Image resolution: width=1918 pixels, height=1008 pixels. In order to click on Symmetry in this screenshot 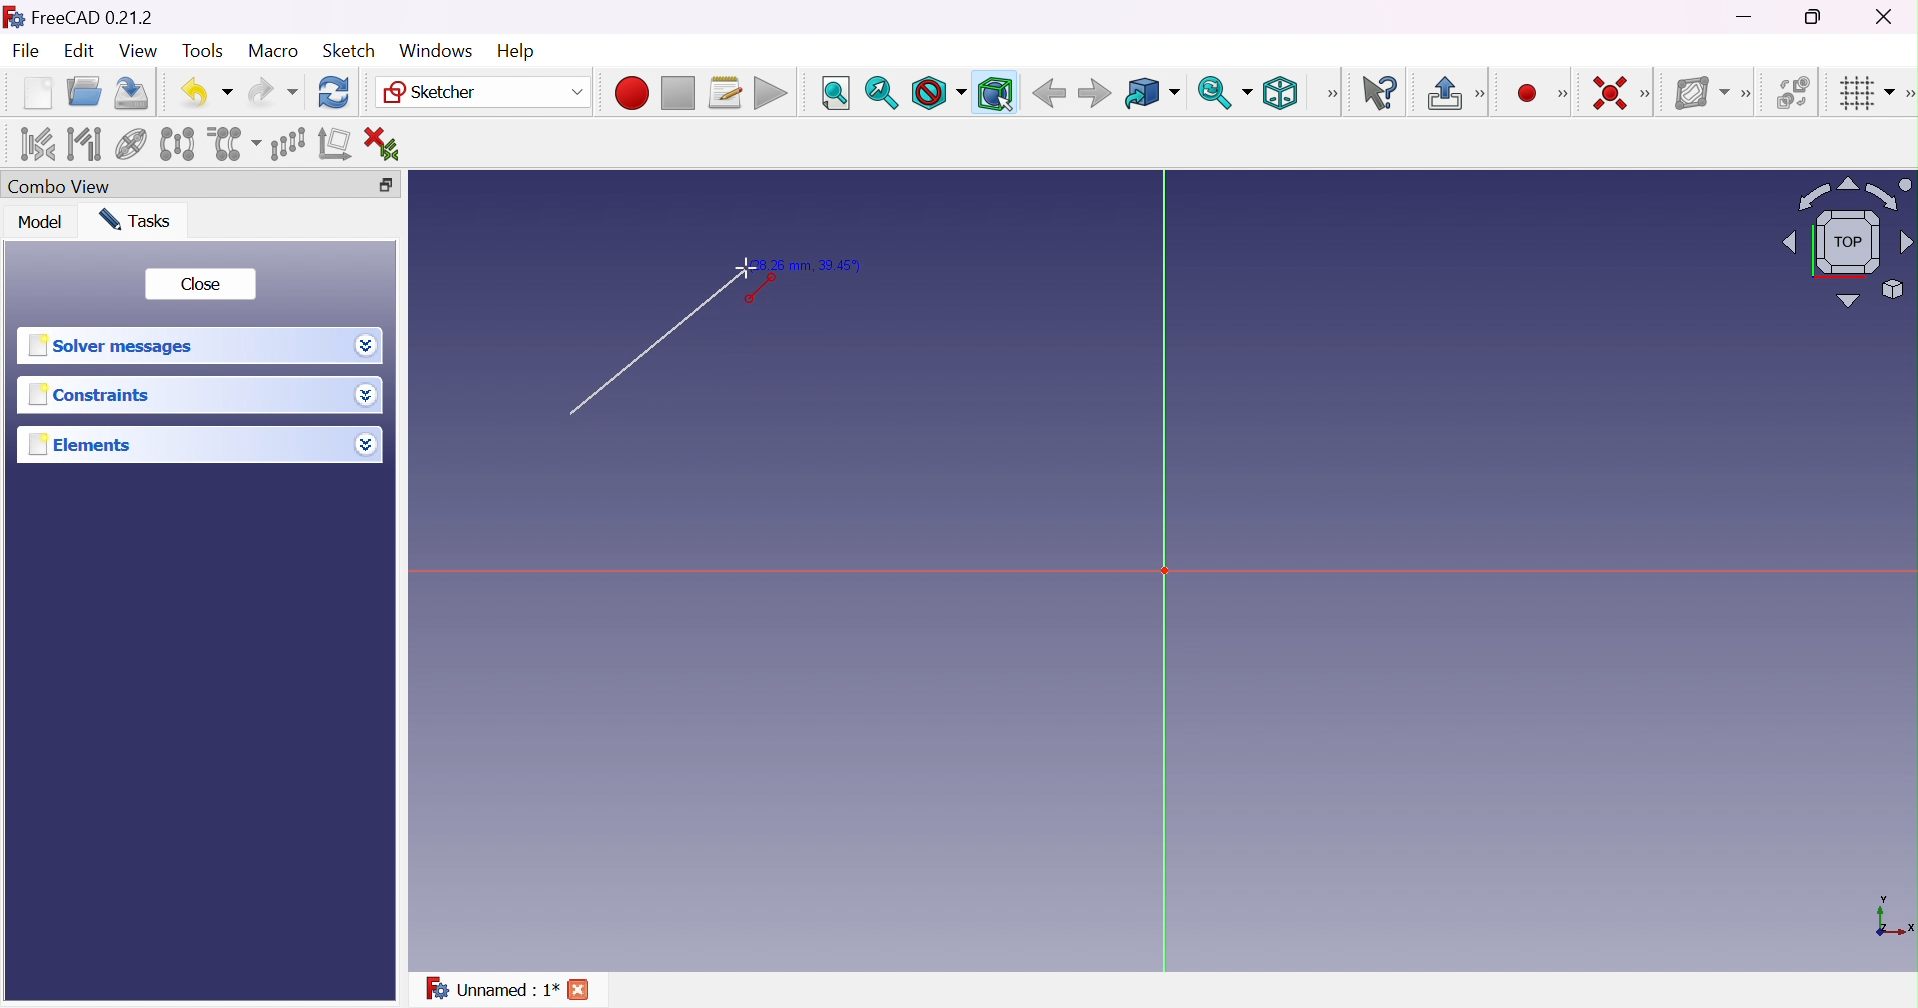, I will do `click(176, 144)`.